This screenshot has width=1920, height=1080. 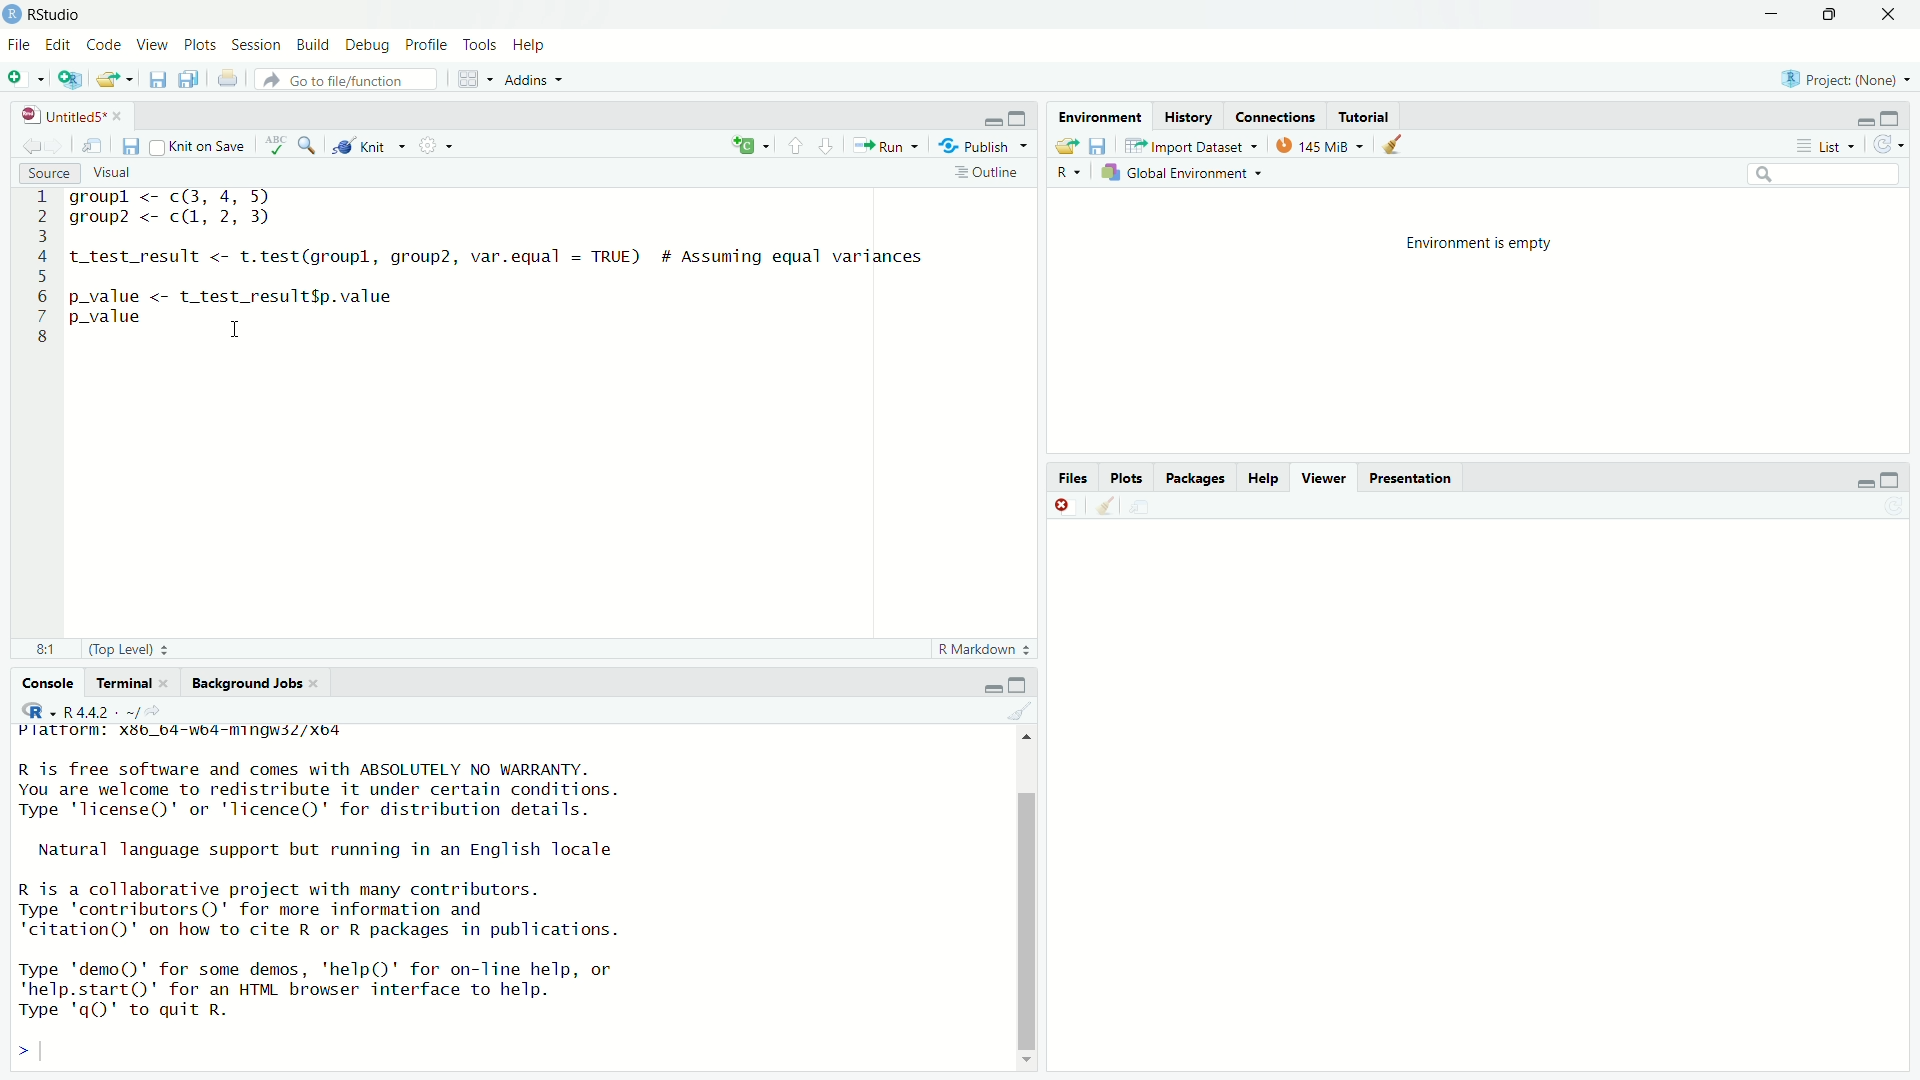 What do you see at coordinates (15, 14) in the screenshot?
I see `RStudio Logo` at bounding box center [15, 14].